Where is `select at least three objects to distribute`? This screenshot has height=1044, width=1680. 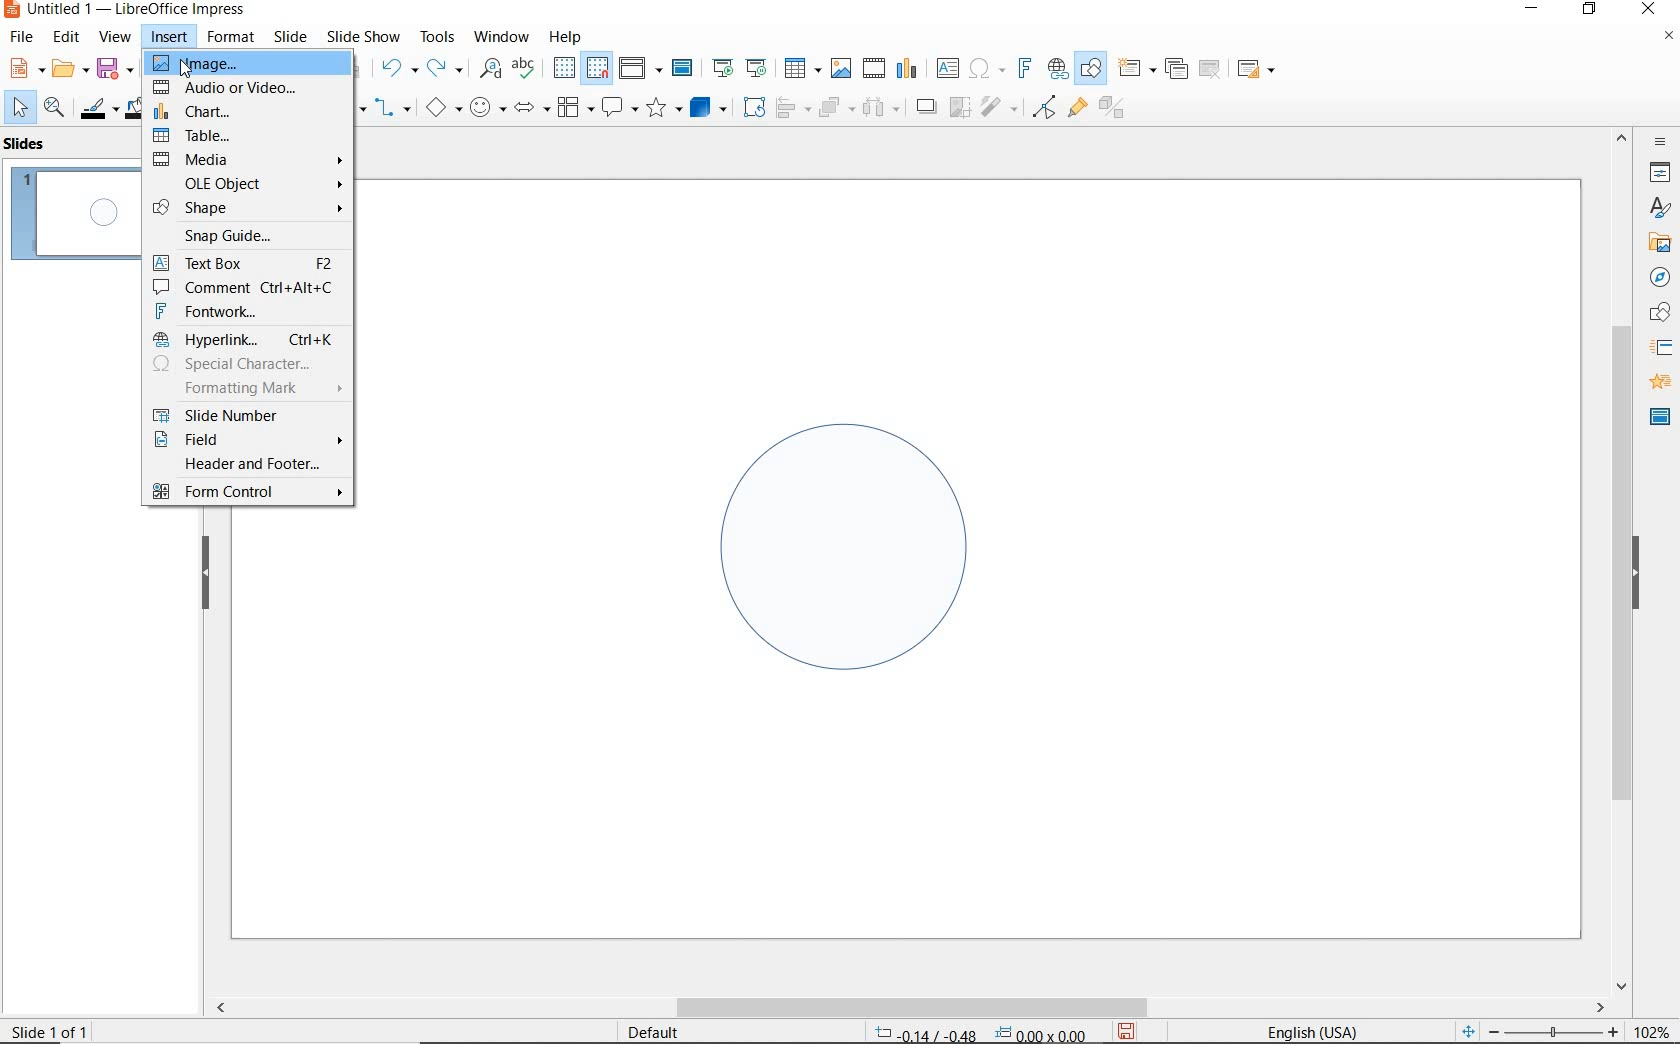
select at least three objects to distribute is located at coordinates (881, 108).